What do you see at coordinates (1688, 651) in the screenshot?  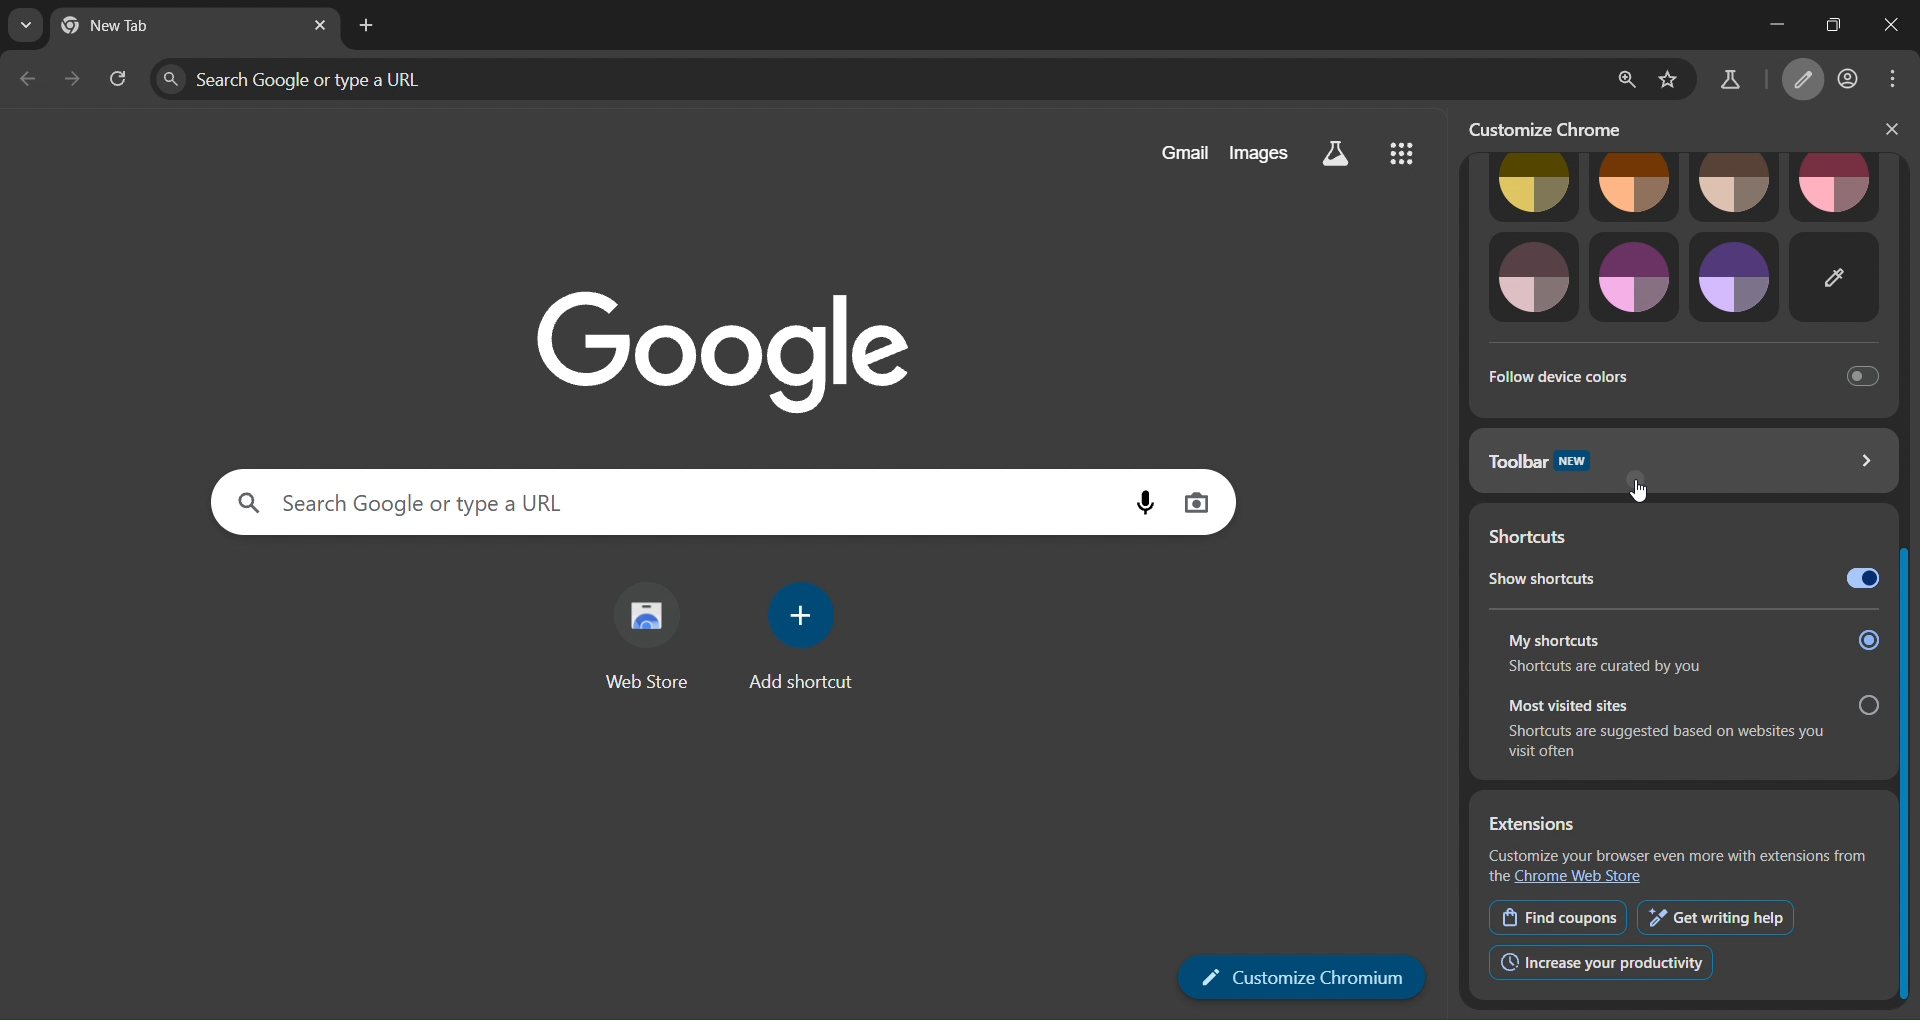 I see `My shortcuts
Shortcuts are curated by you` at bounding box center [1688, 651].